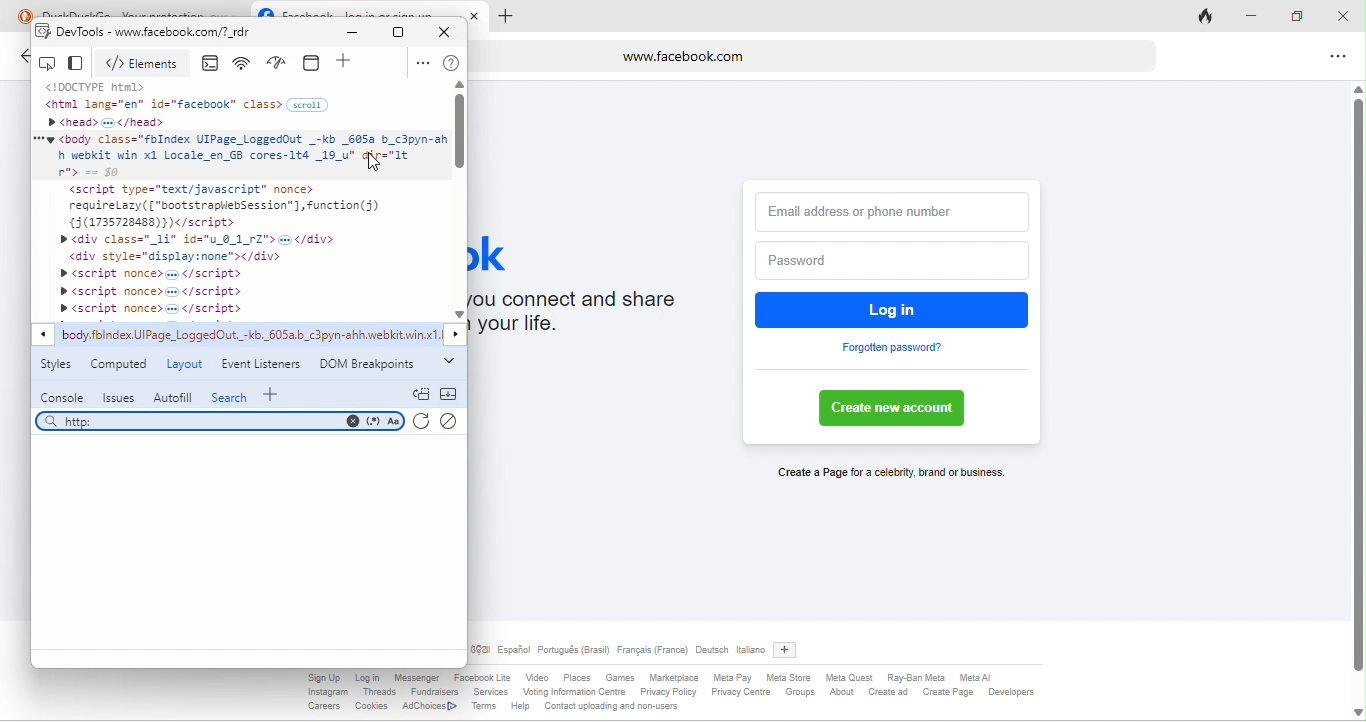 This screenshot has height=722, width=1366. What do you see at coordinates (593, 317) in the screenshot?
I see `Facebook helps you connect and share
with the people in your life.` at bounding box center [593, 317].